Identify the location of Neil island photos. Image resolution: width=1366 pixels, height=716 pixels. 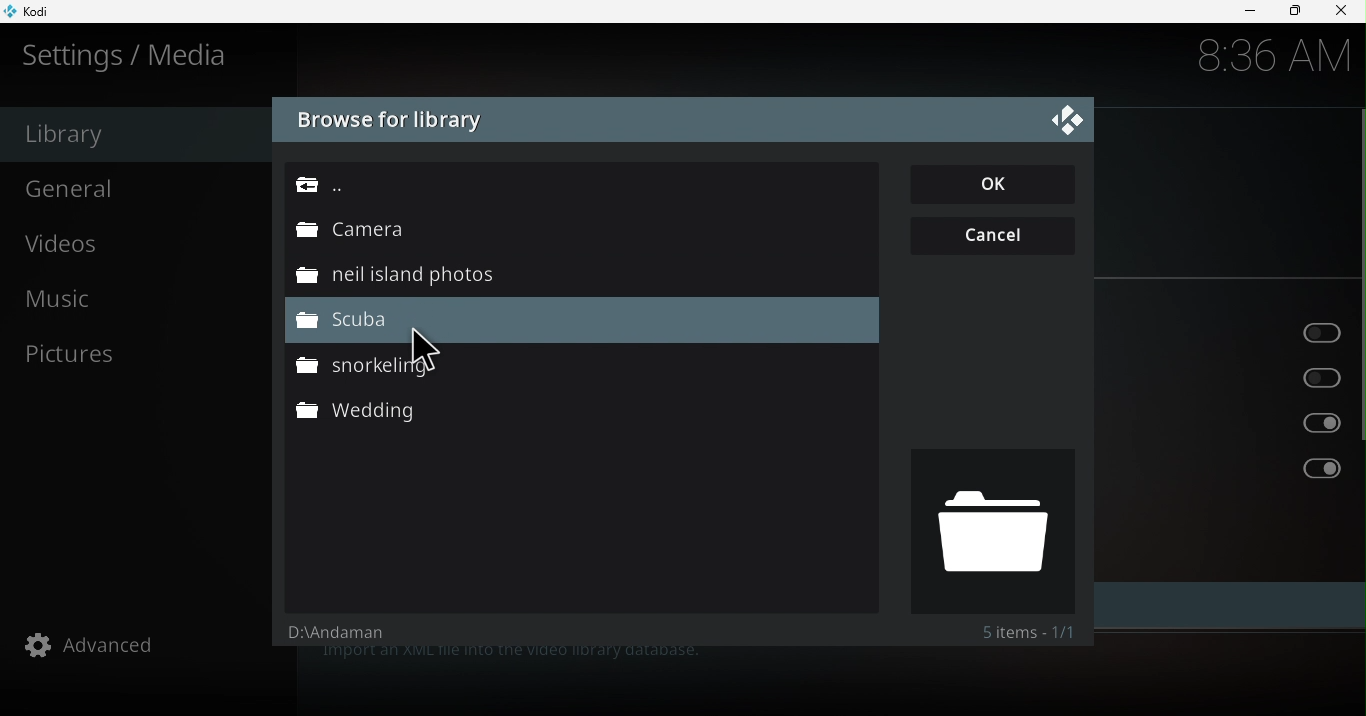
(570, 275).